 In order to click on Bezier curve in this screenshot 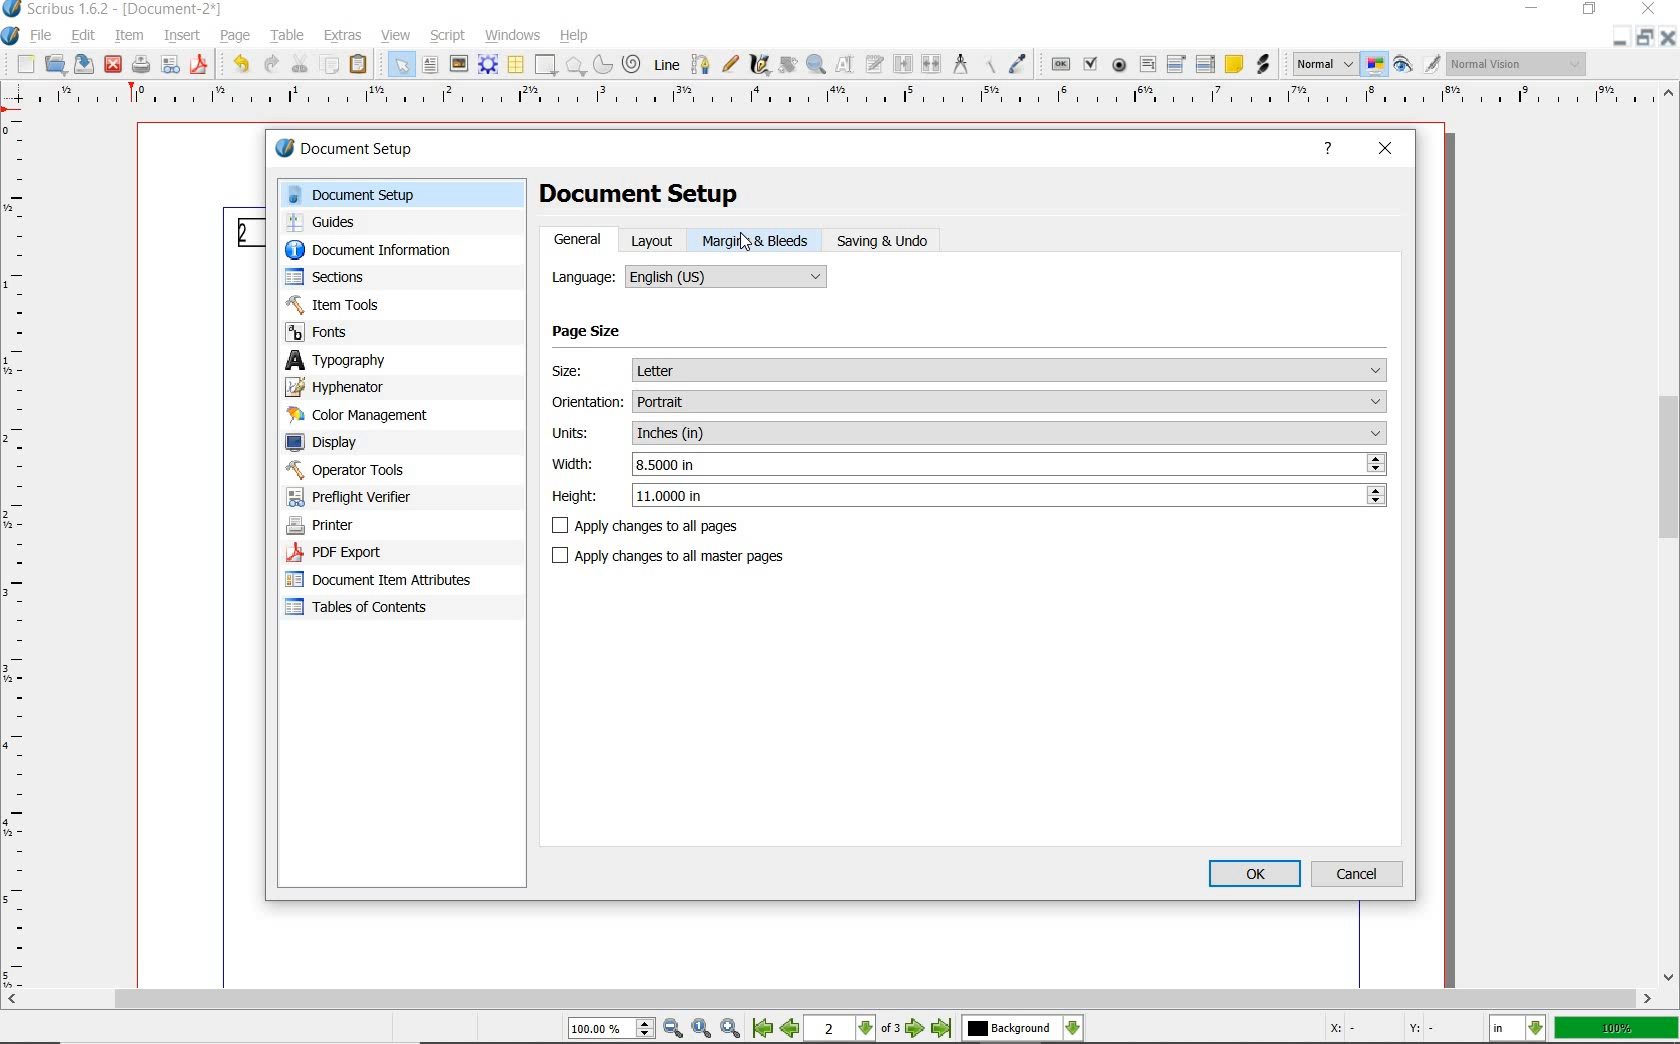, I will do `click(701, 64)`.